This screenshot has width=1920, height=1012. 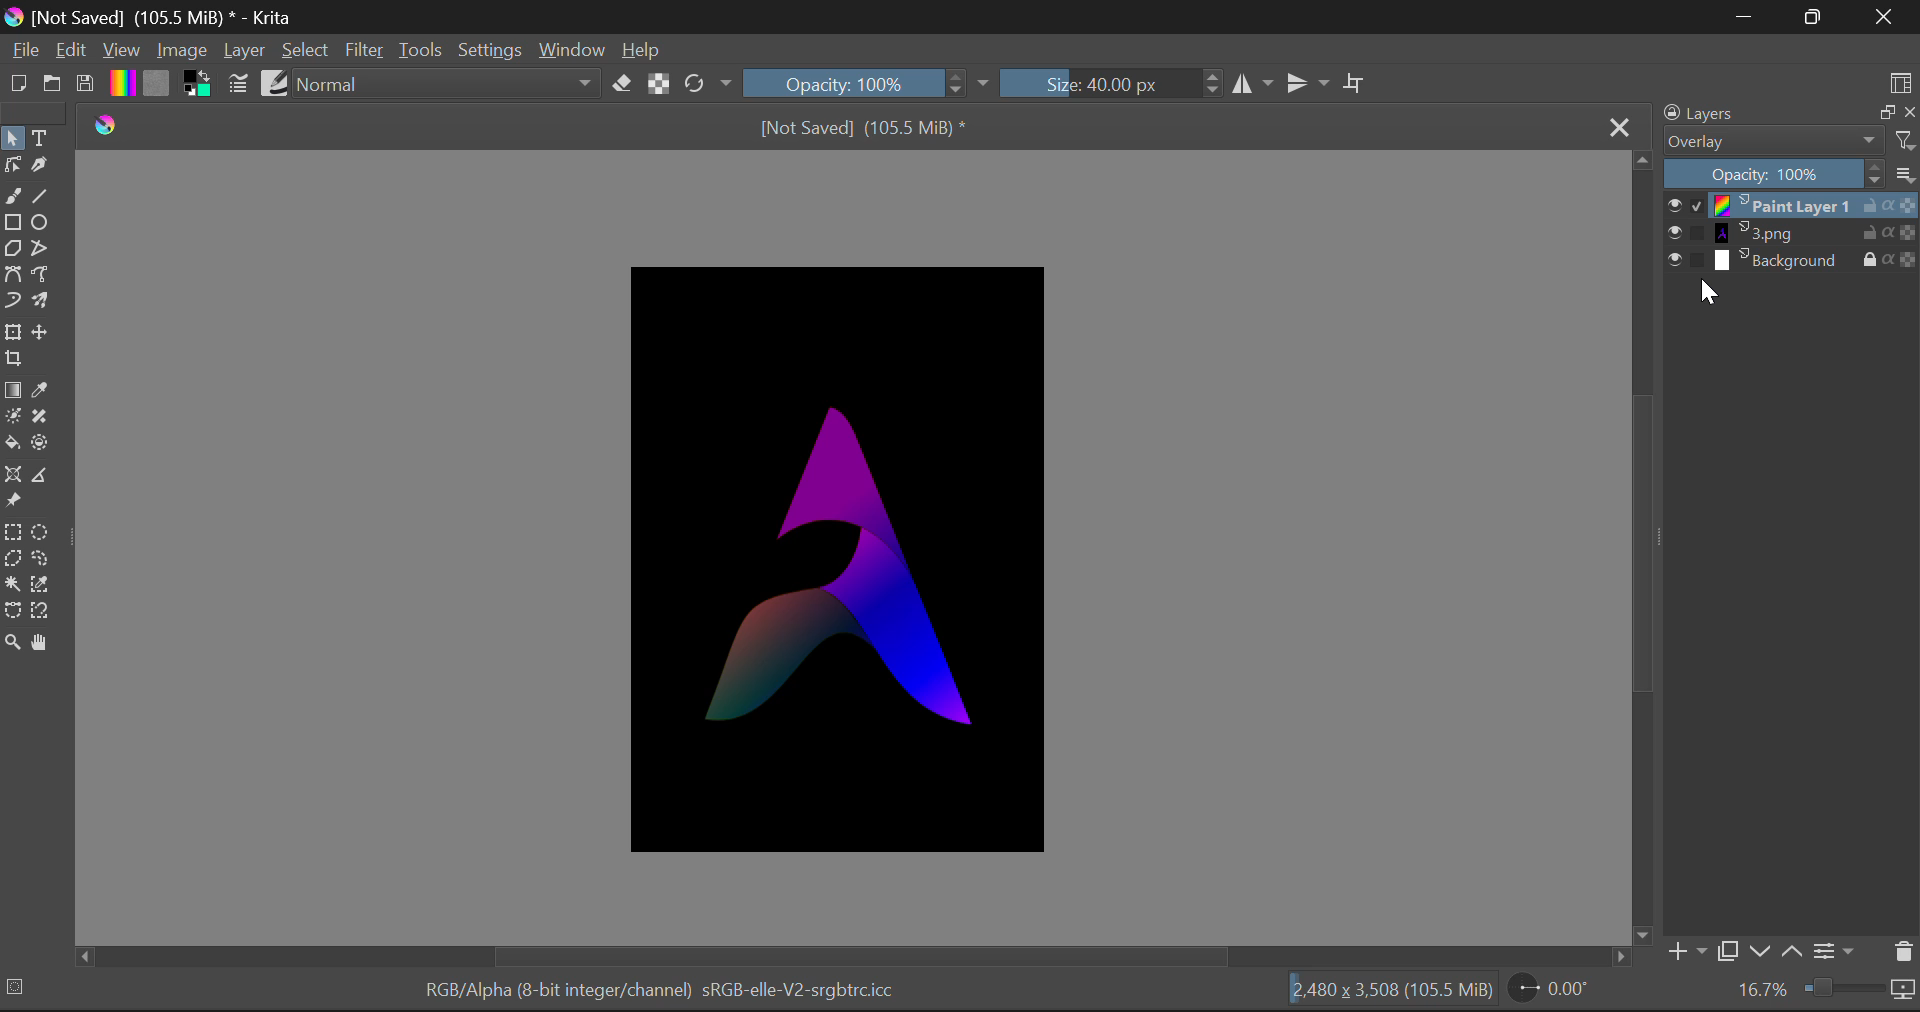 What do you see at coordinates (1760, 989) in the screenshot?
I see `16.7%` at bounding box center [1760, 989].